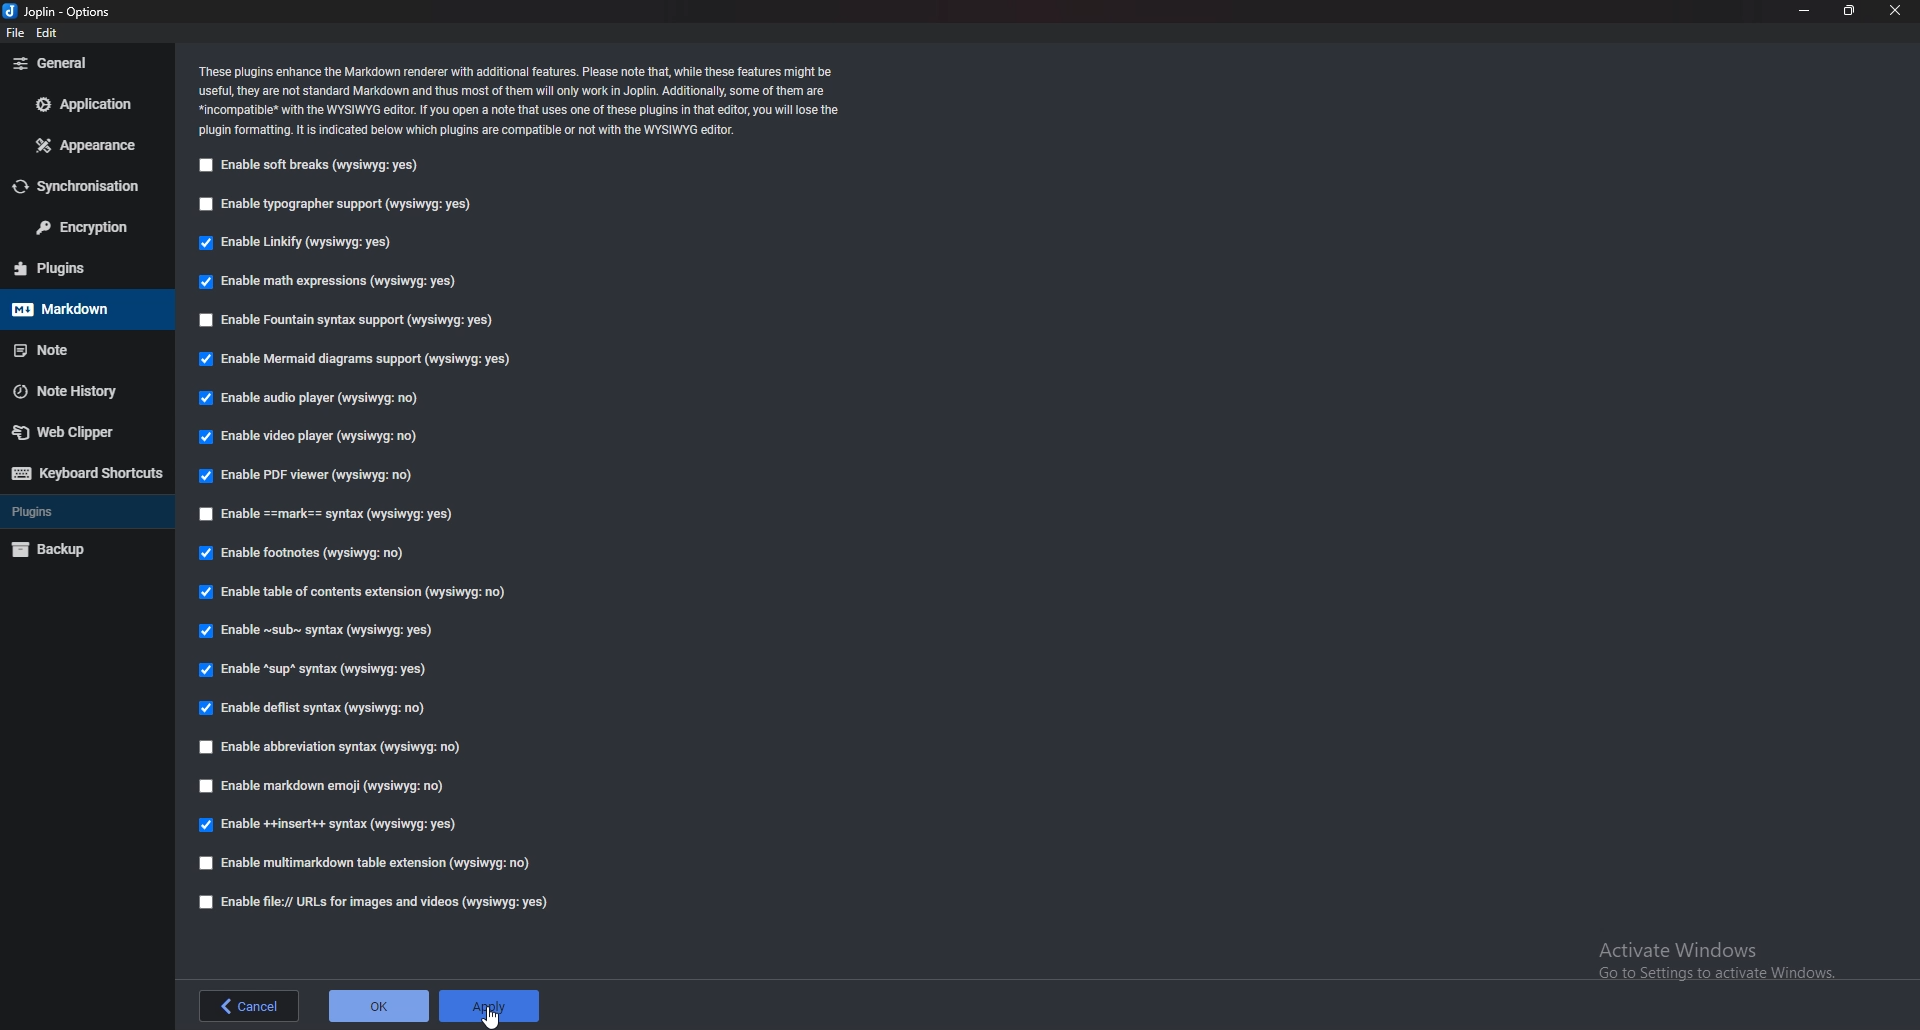 Image resolution: width=1920 pixels, height=1030 pixels. Describe the element at coordinates (1805, 11) in the screenshot. I see `Minimize` at that location.